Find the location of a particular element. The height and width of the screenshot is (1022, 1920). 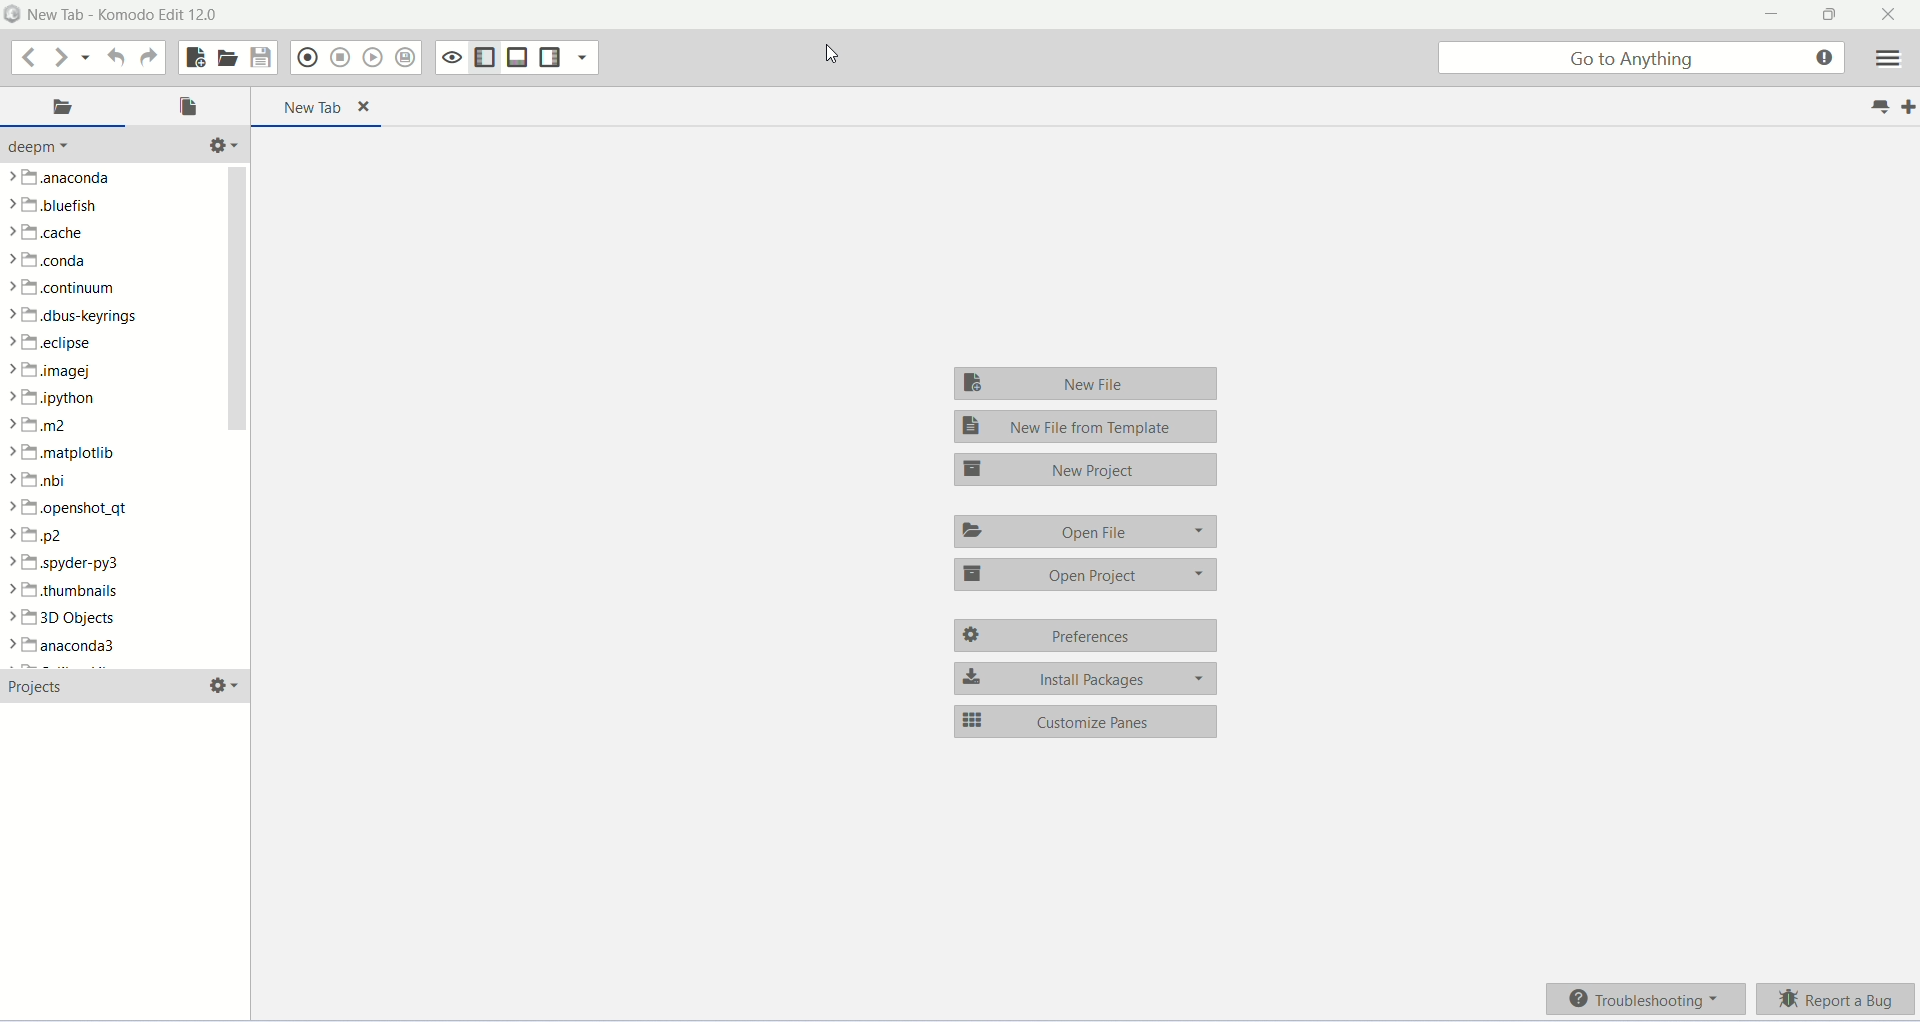

thumbnail is located at coordinates (64, 591).